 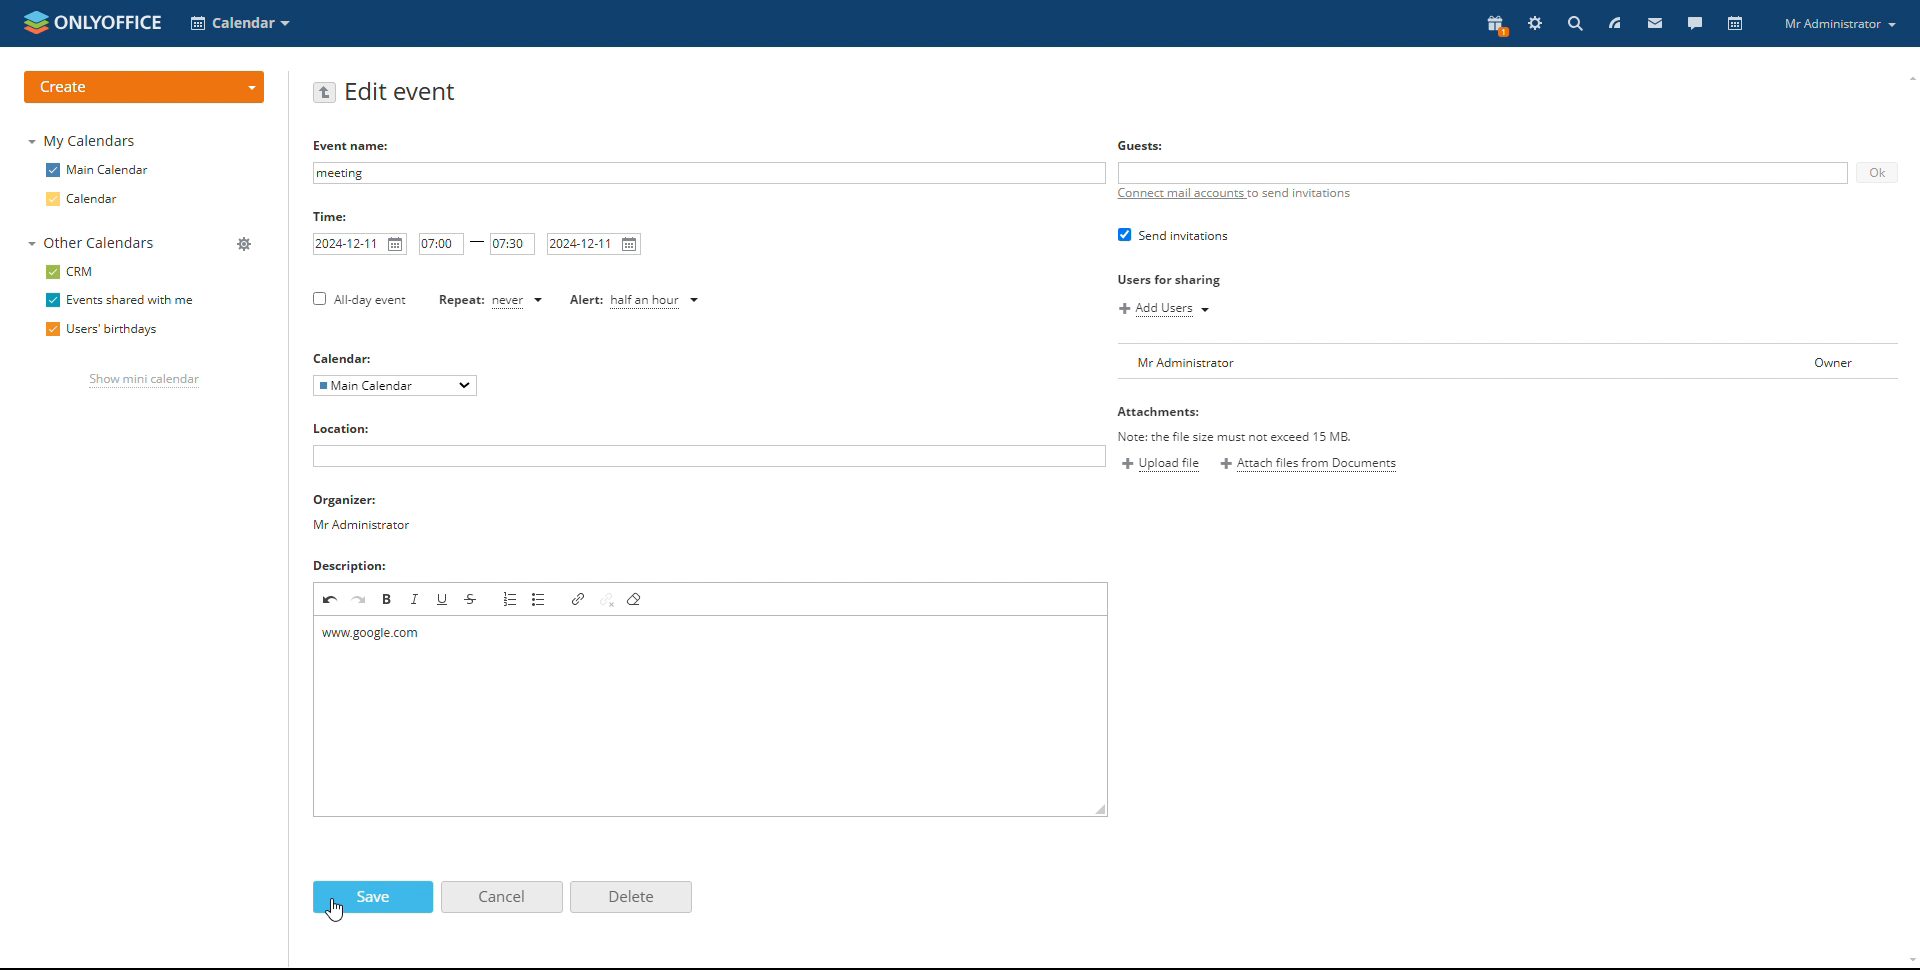 What do you see at coordinates (1161, 464) in the screenshot?
I see `upload file` at bounding box center [1161, 464].